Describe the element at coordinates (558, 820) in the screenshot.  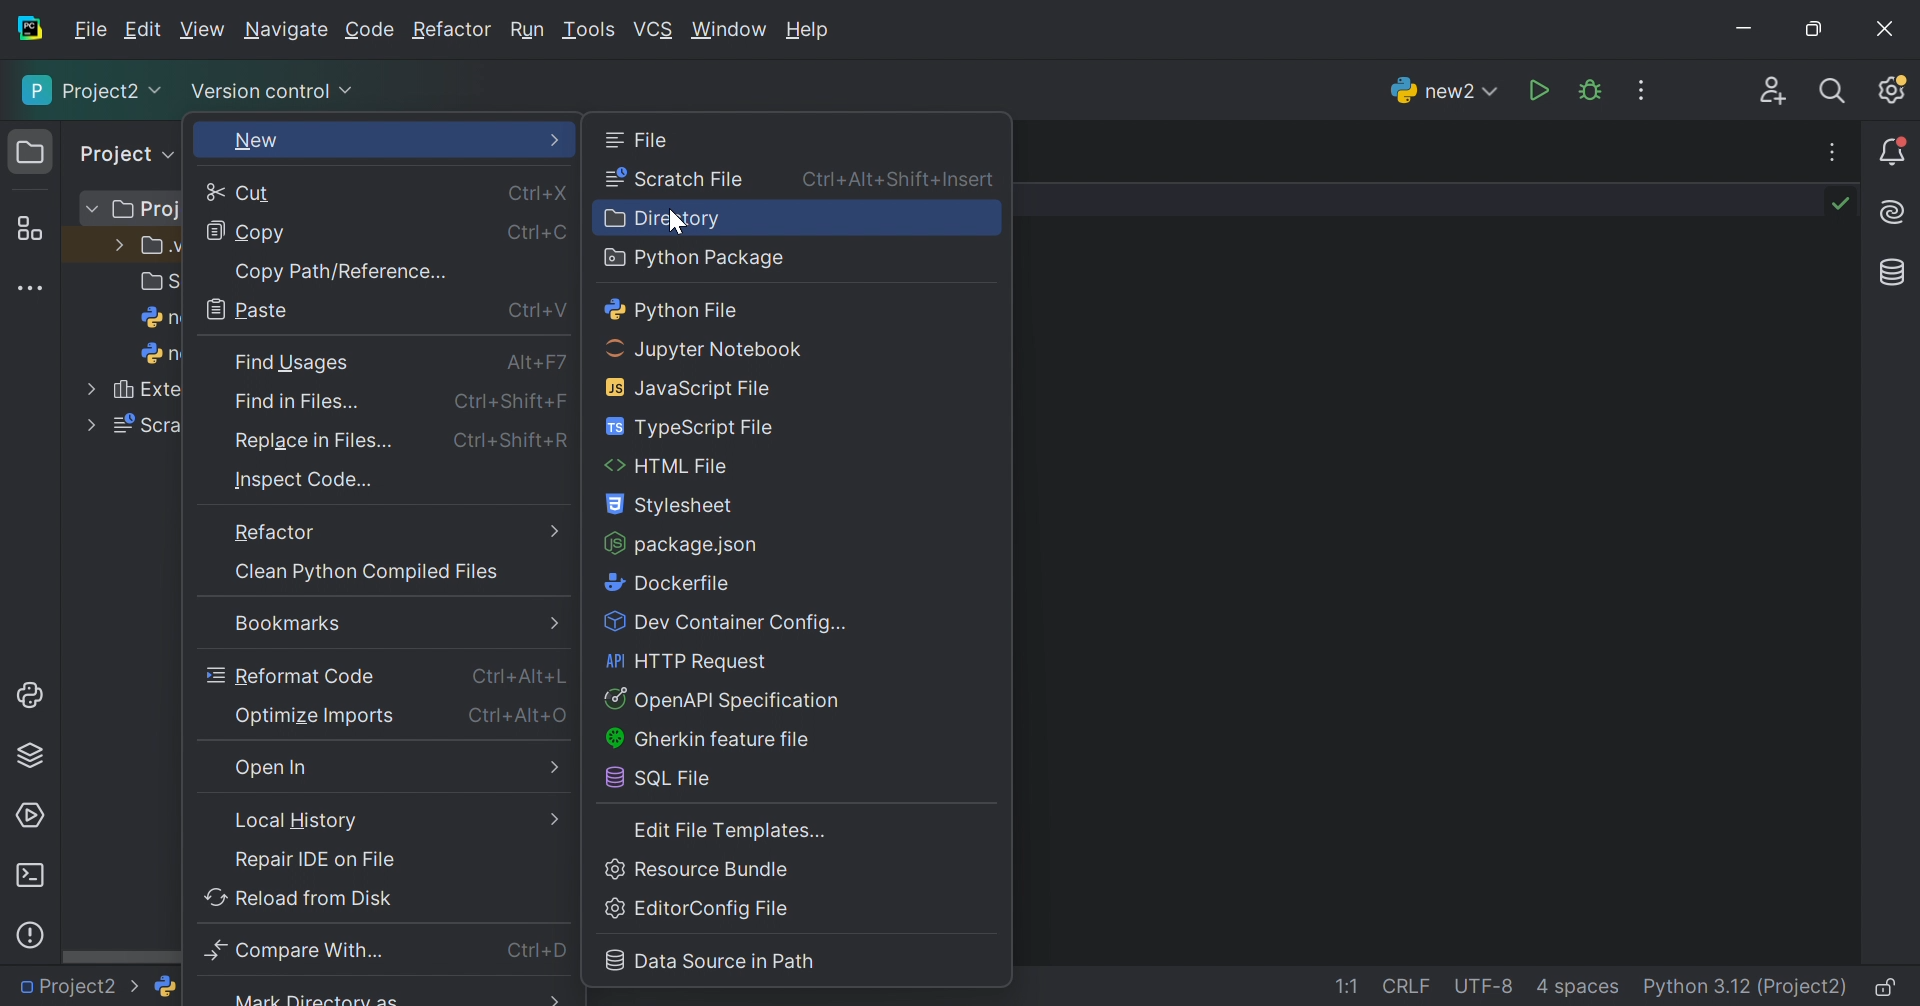
I see `more` at that location.